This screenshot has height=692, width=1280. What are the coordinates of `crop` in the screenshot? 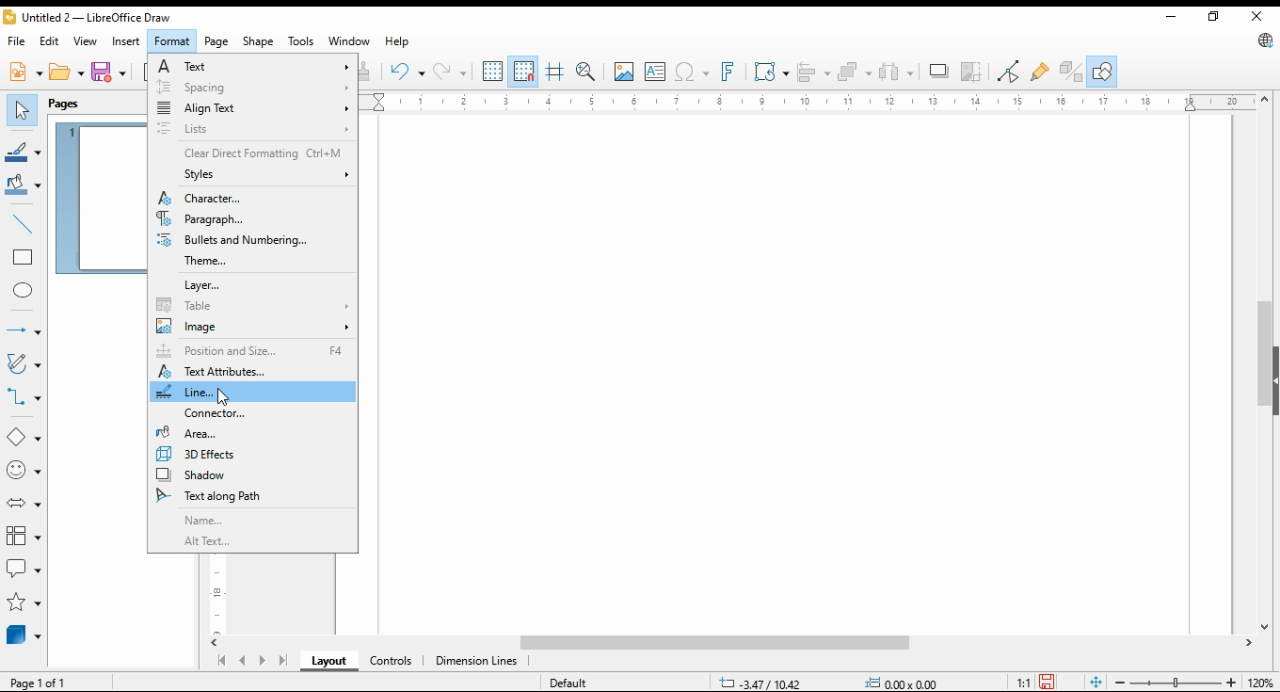 It's located at (974, 71).